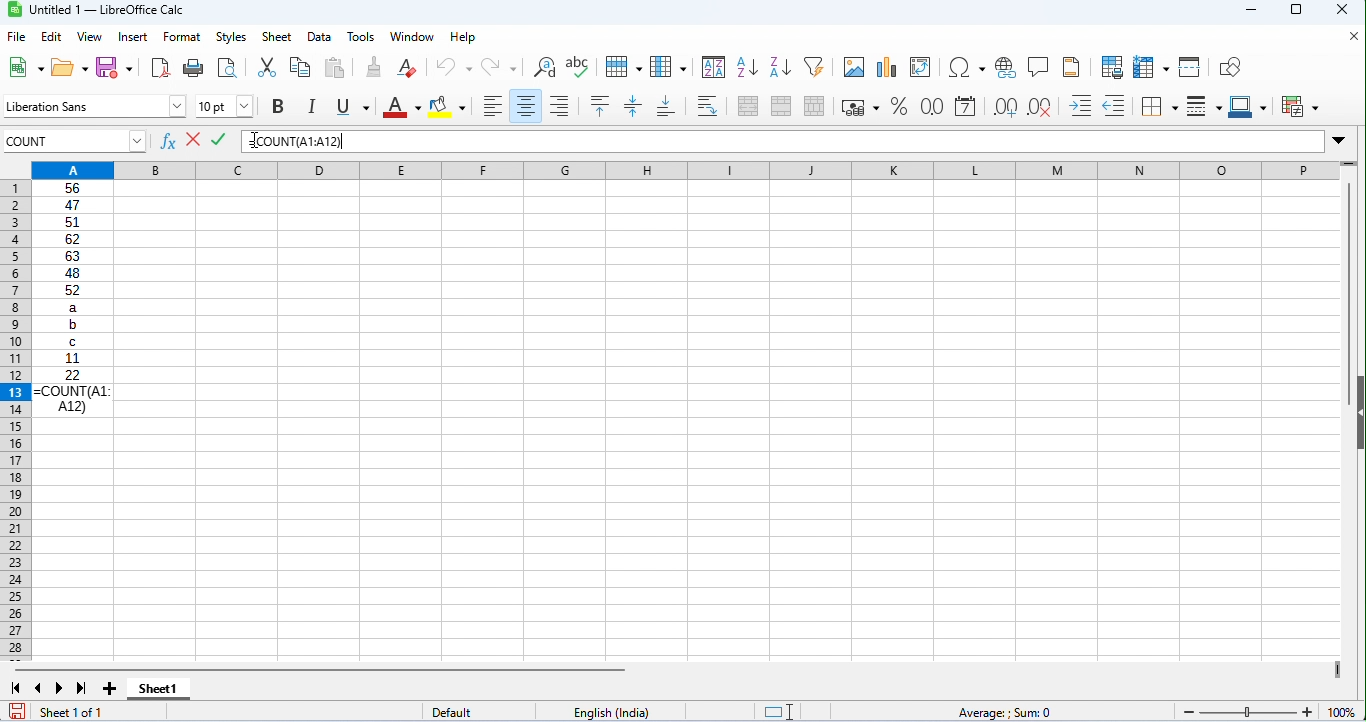 Image resolution: width=1366 pixels, height=722 pixels. I want to click on , so click(278, 107).